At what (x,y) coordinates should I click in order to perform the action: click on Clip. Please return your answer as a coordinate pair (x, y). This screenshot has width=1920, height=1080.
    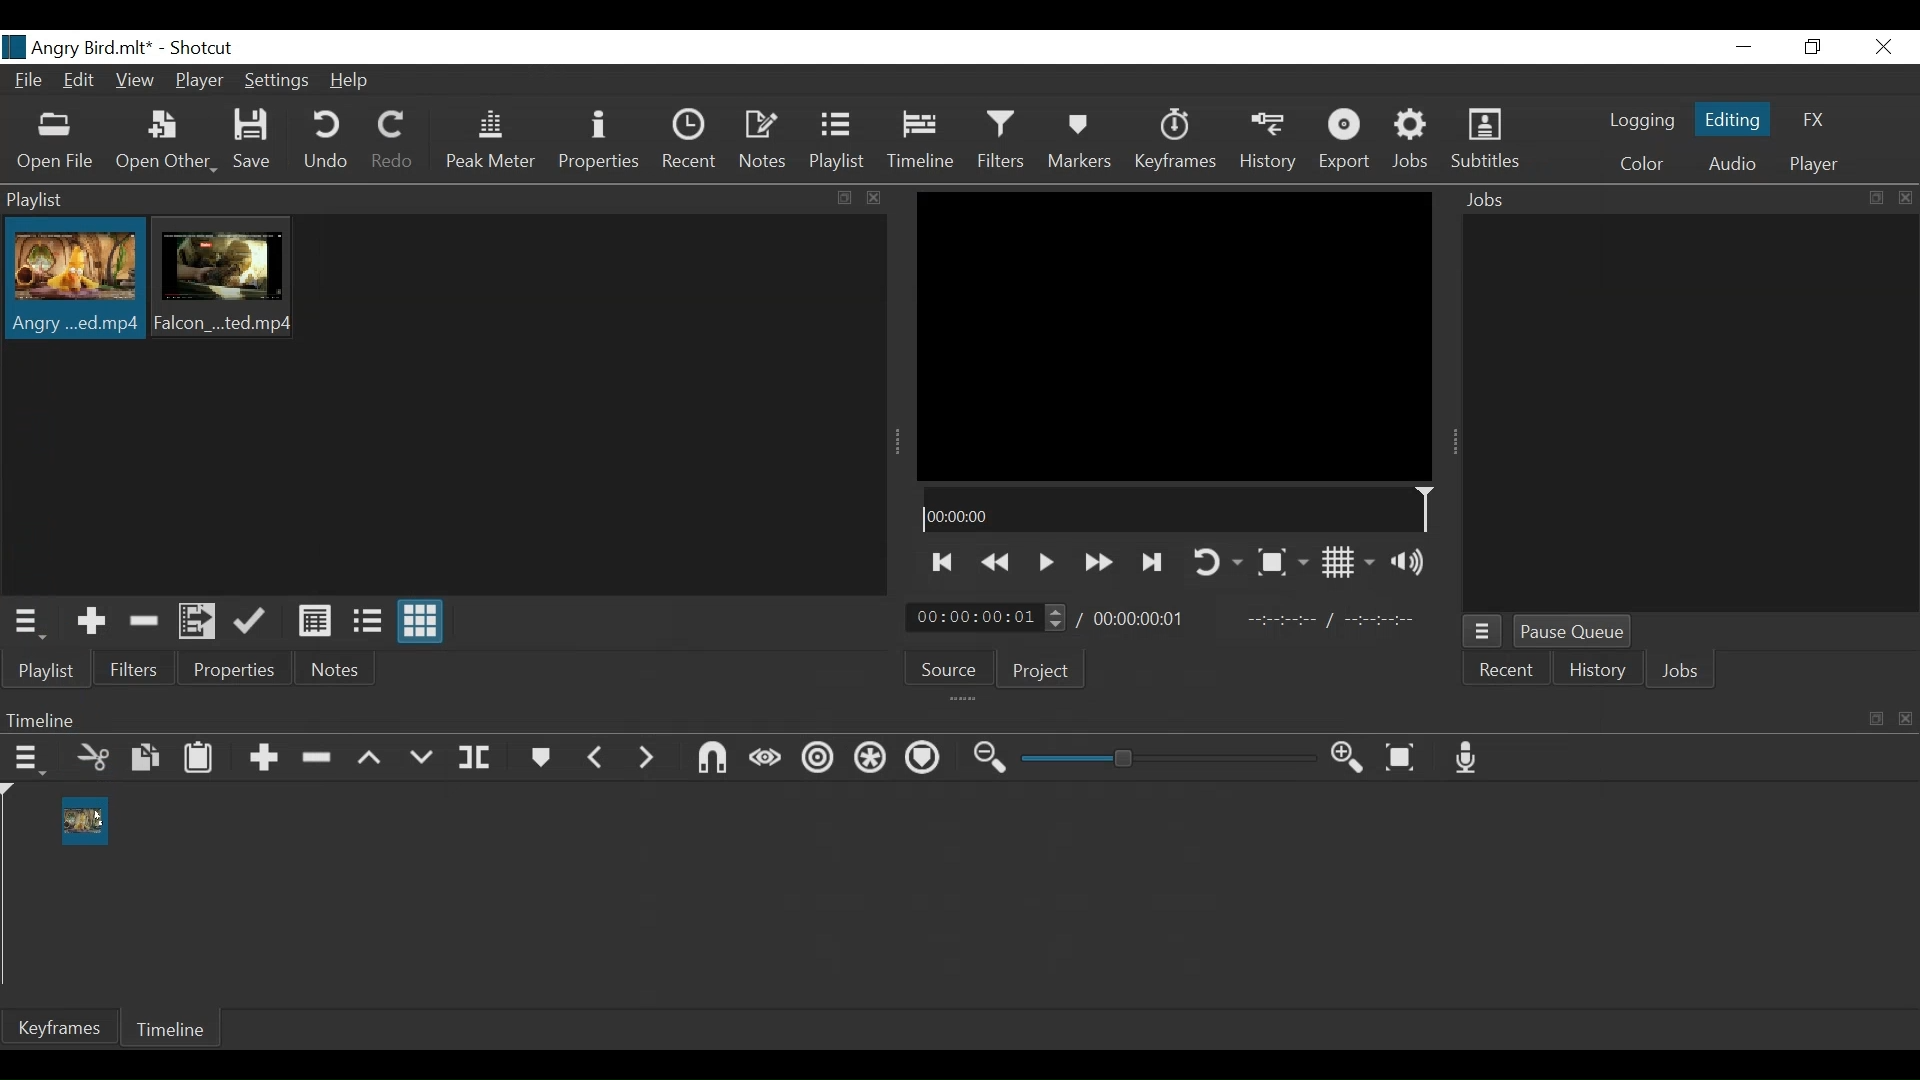
    Looking at the image, I should click on (86, 821).